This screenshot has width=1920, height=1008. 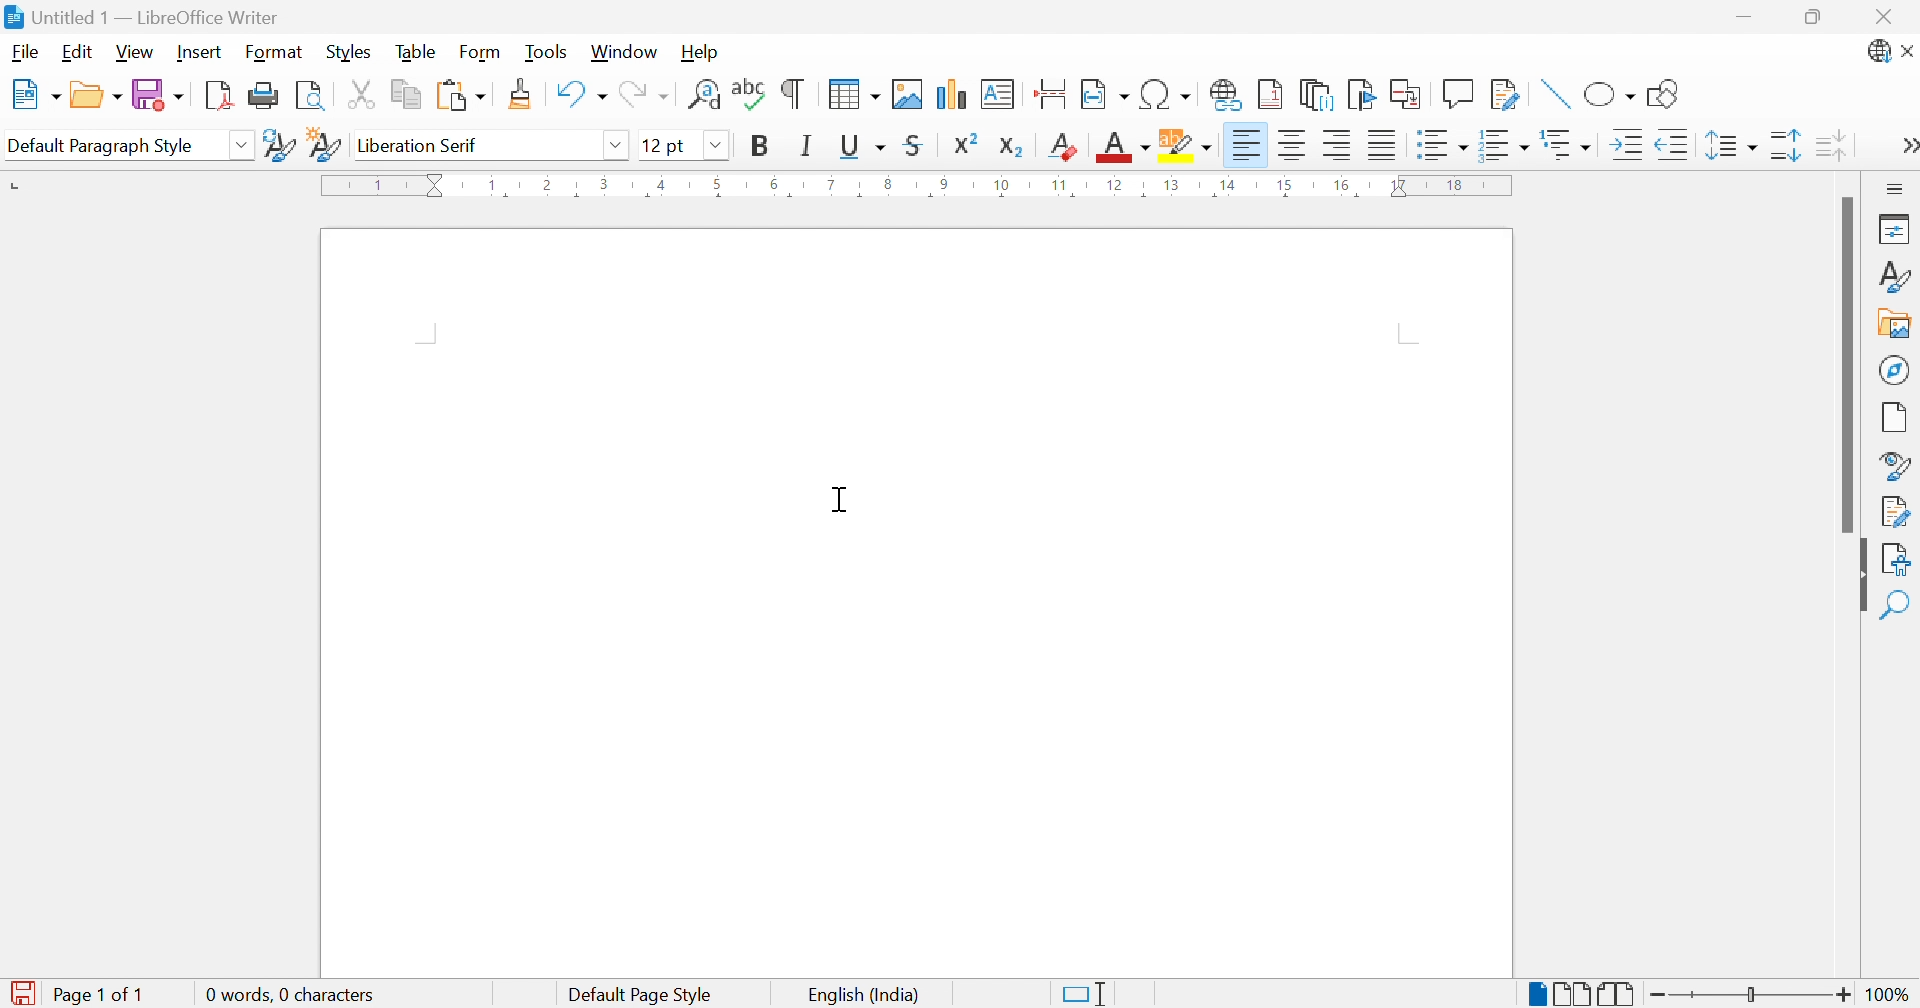 I want to click on Show track changes functions, so click(x=1505, y=95).